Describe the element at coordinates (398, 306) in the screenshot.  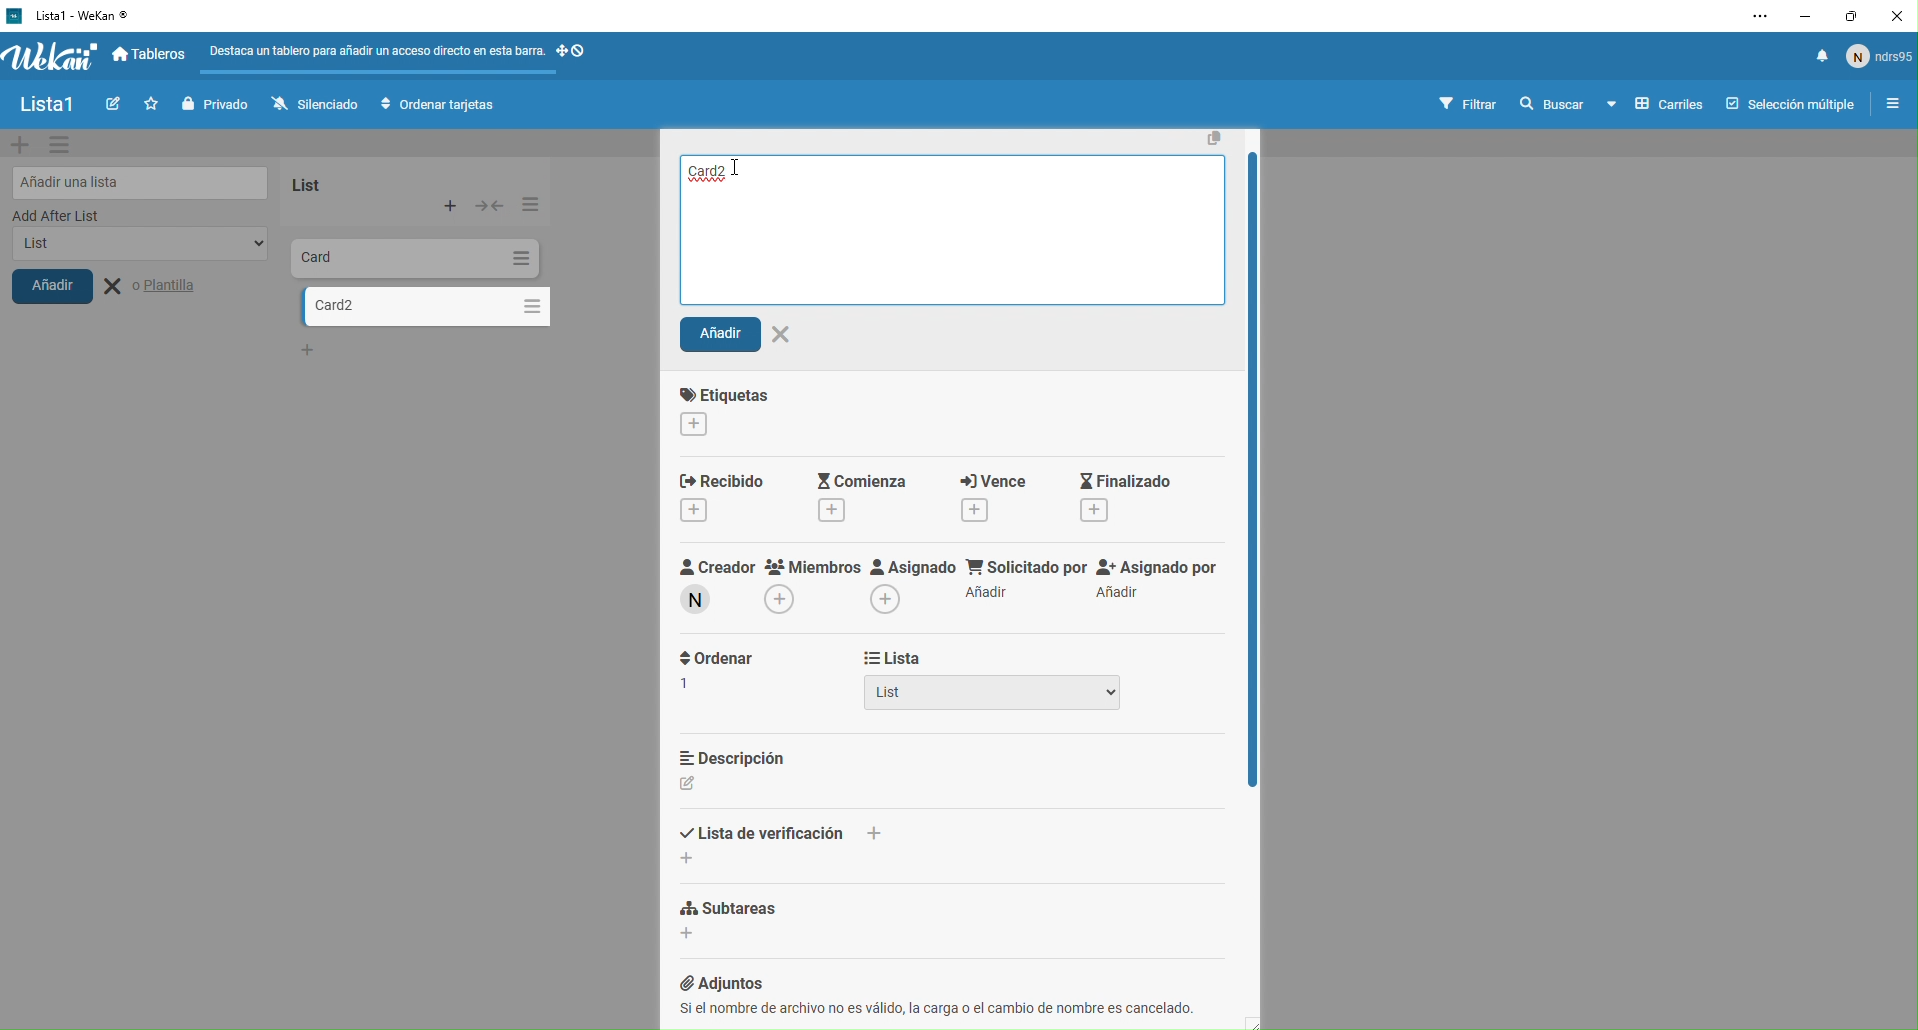
I see `card 2` at that location.